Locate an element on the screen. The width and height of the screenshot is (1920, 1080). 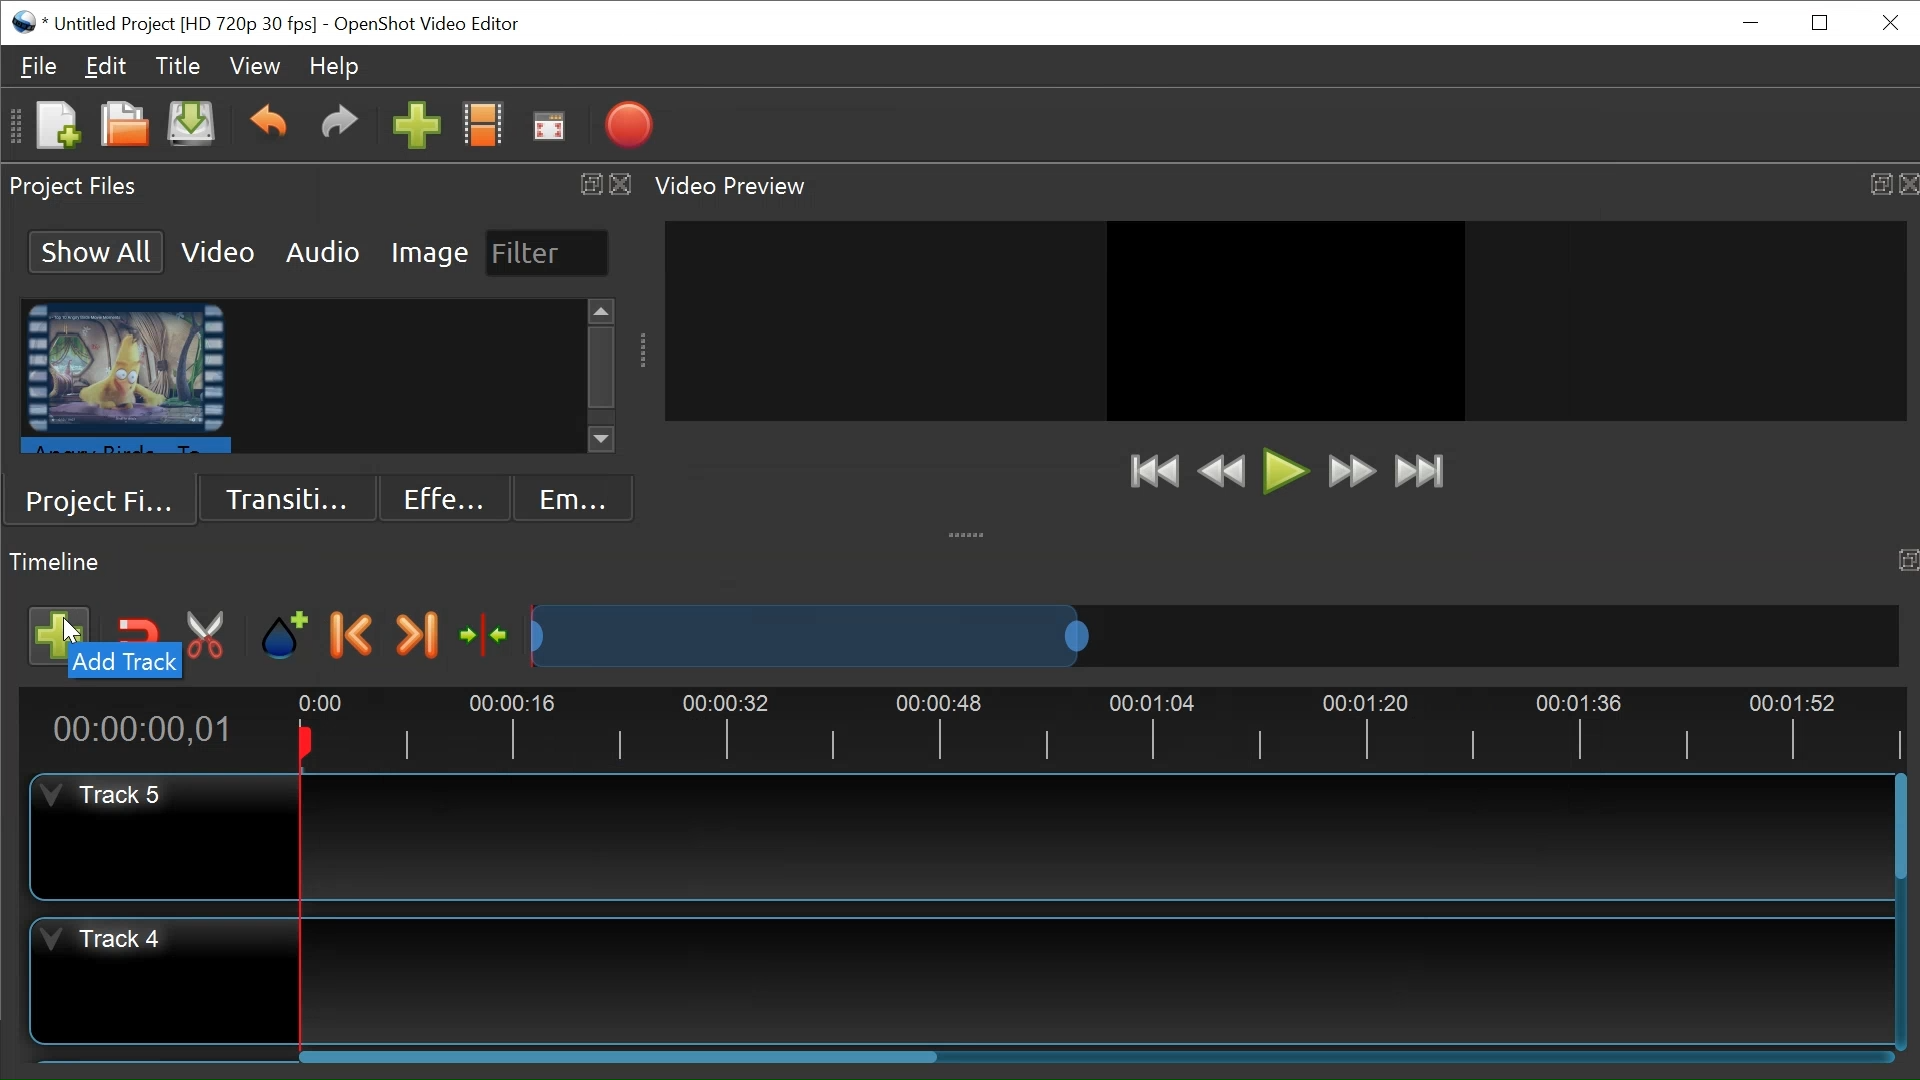
Help is located at coordinates (333, 67).